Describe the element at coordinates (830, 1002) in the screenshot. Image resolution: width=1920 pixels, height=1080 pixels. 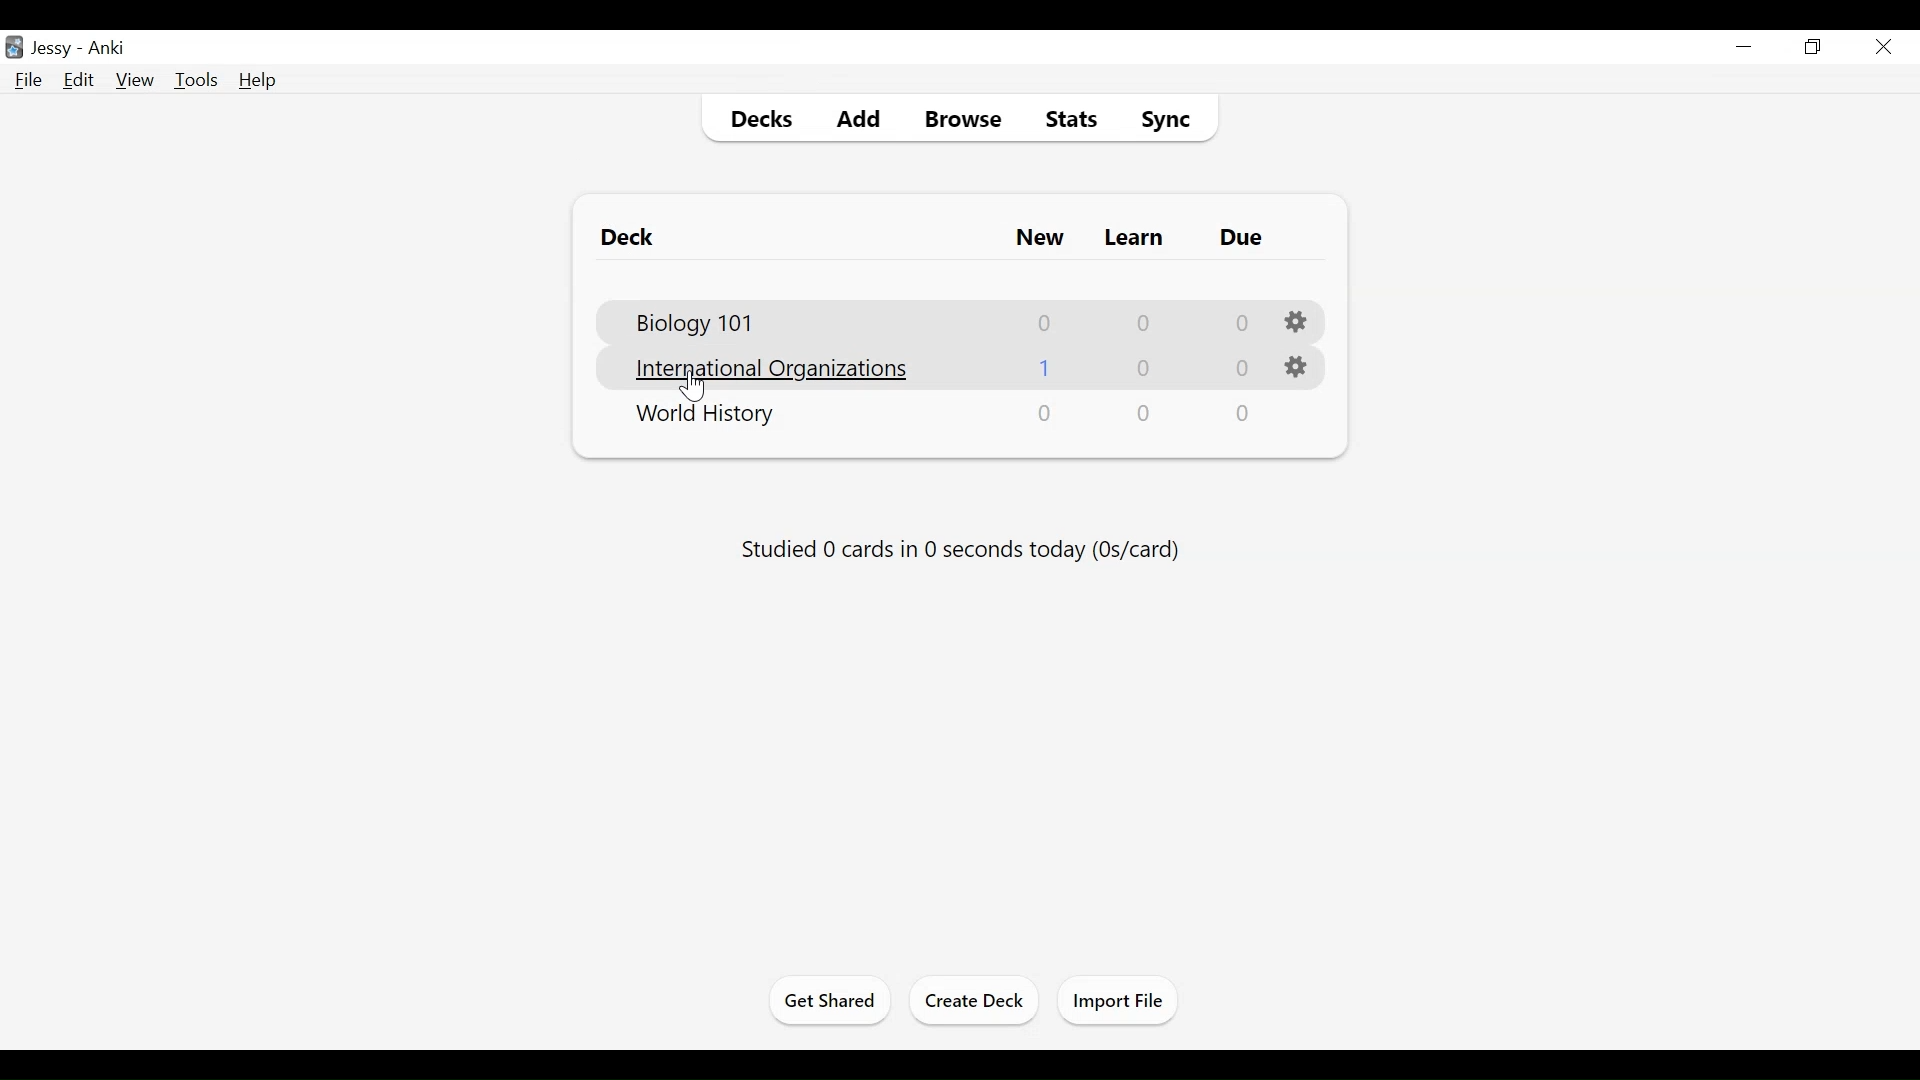
I see `Get Started` at that location.